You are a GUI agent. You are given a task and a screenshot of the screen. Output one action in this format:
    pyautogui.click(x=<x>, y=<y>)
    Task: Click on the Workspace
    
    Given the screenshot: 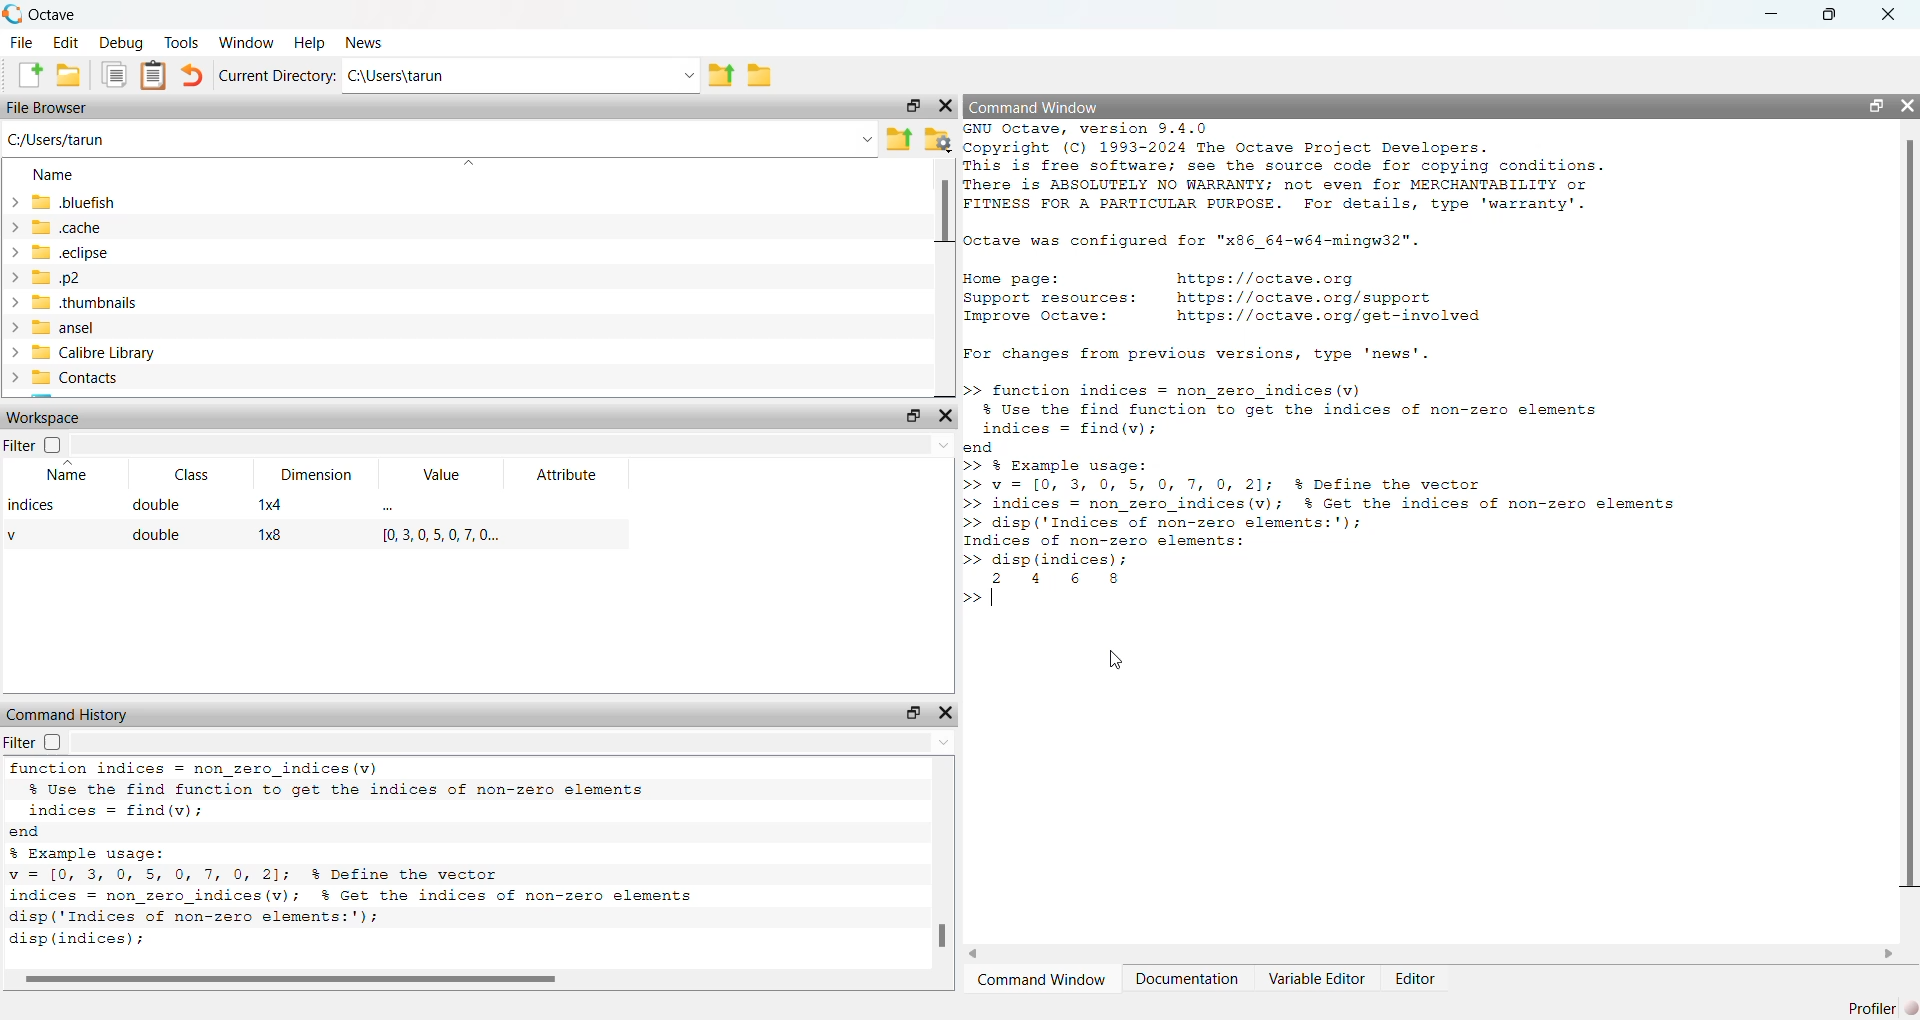 What is the action you would take?
    pyautogui.click(x=44, y=415)
    